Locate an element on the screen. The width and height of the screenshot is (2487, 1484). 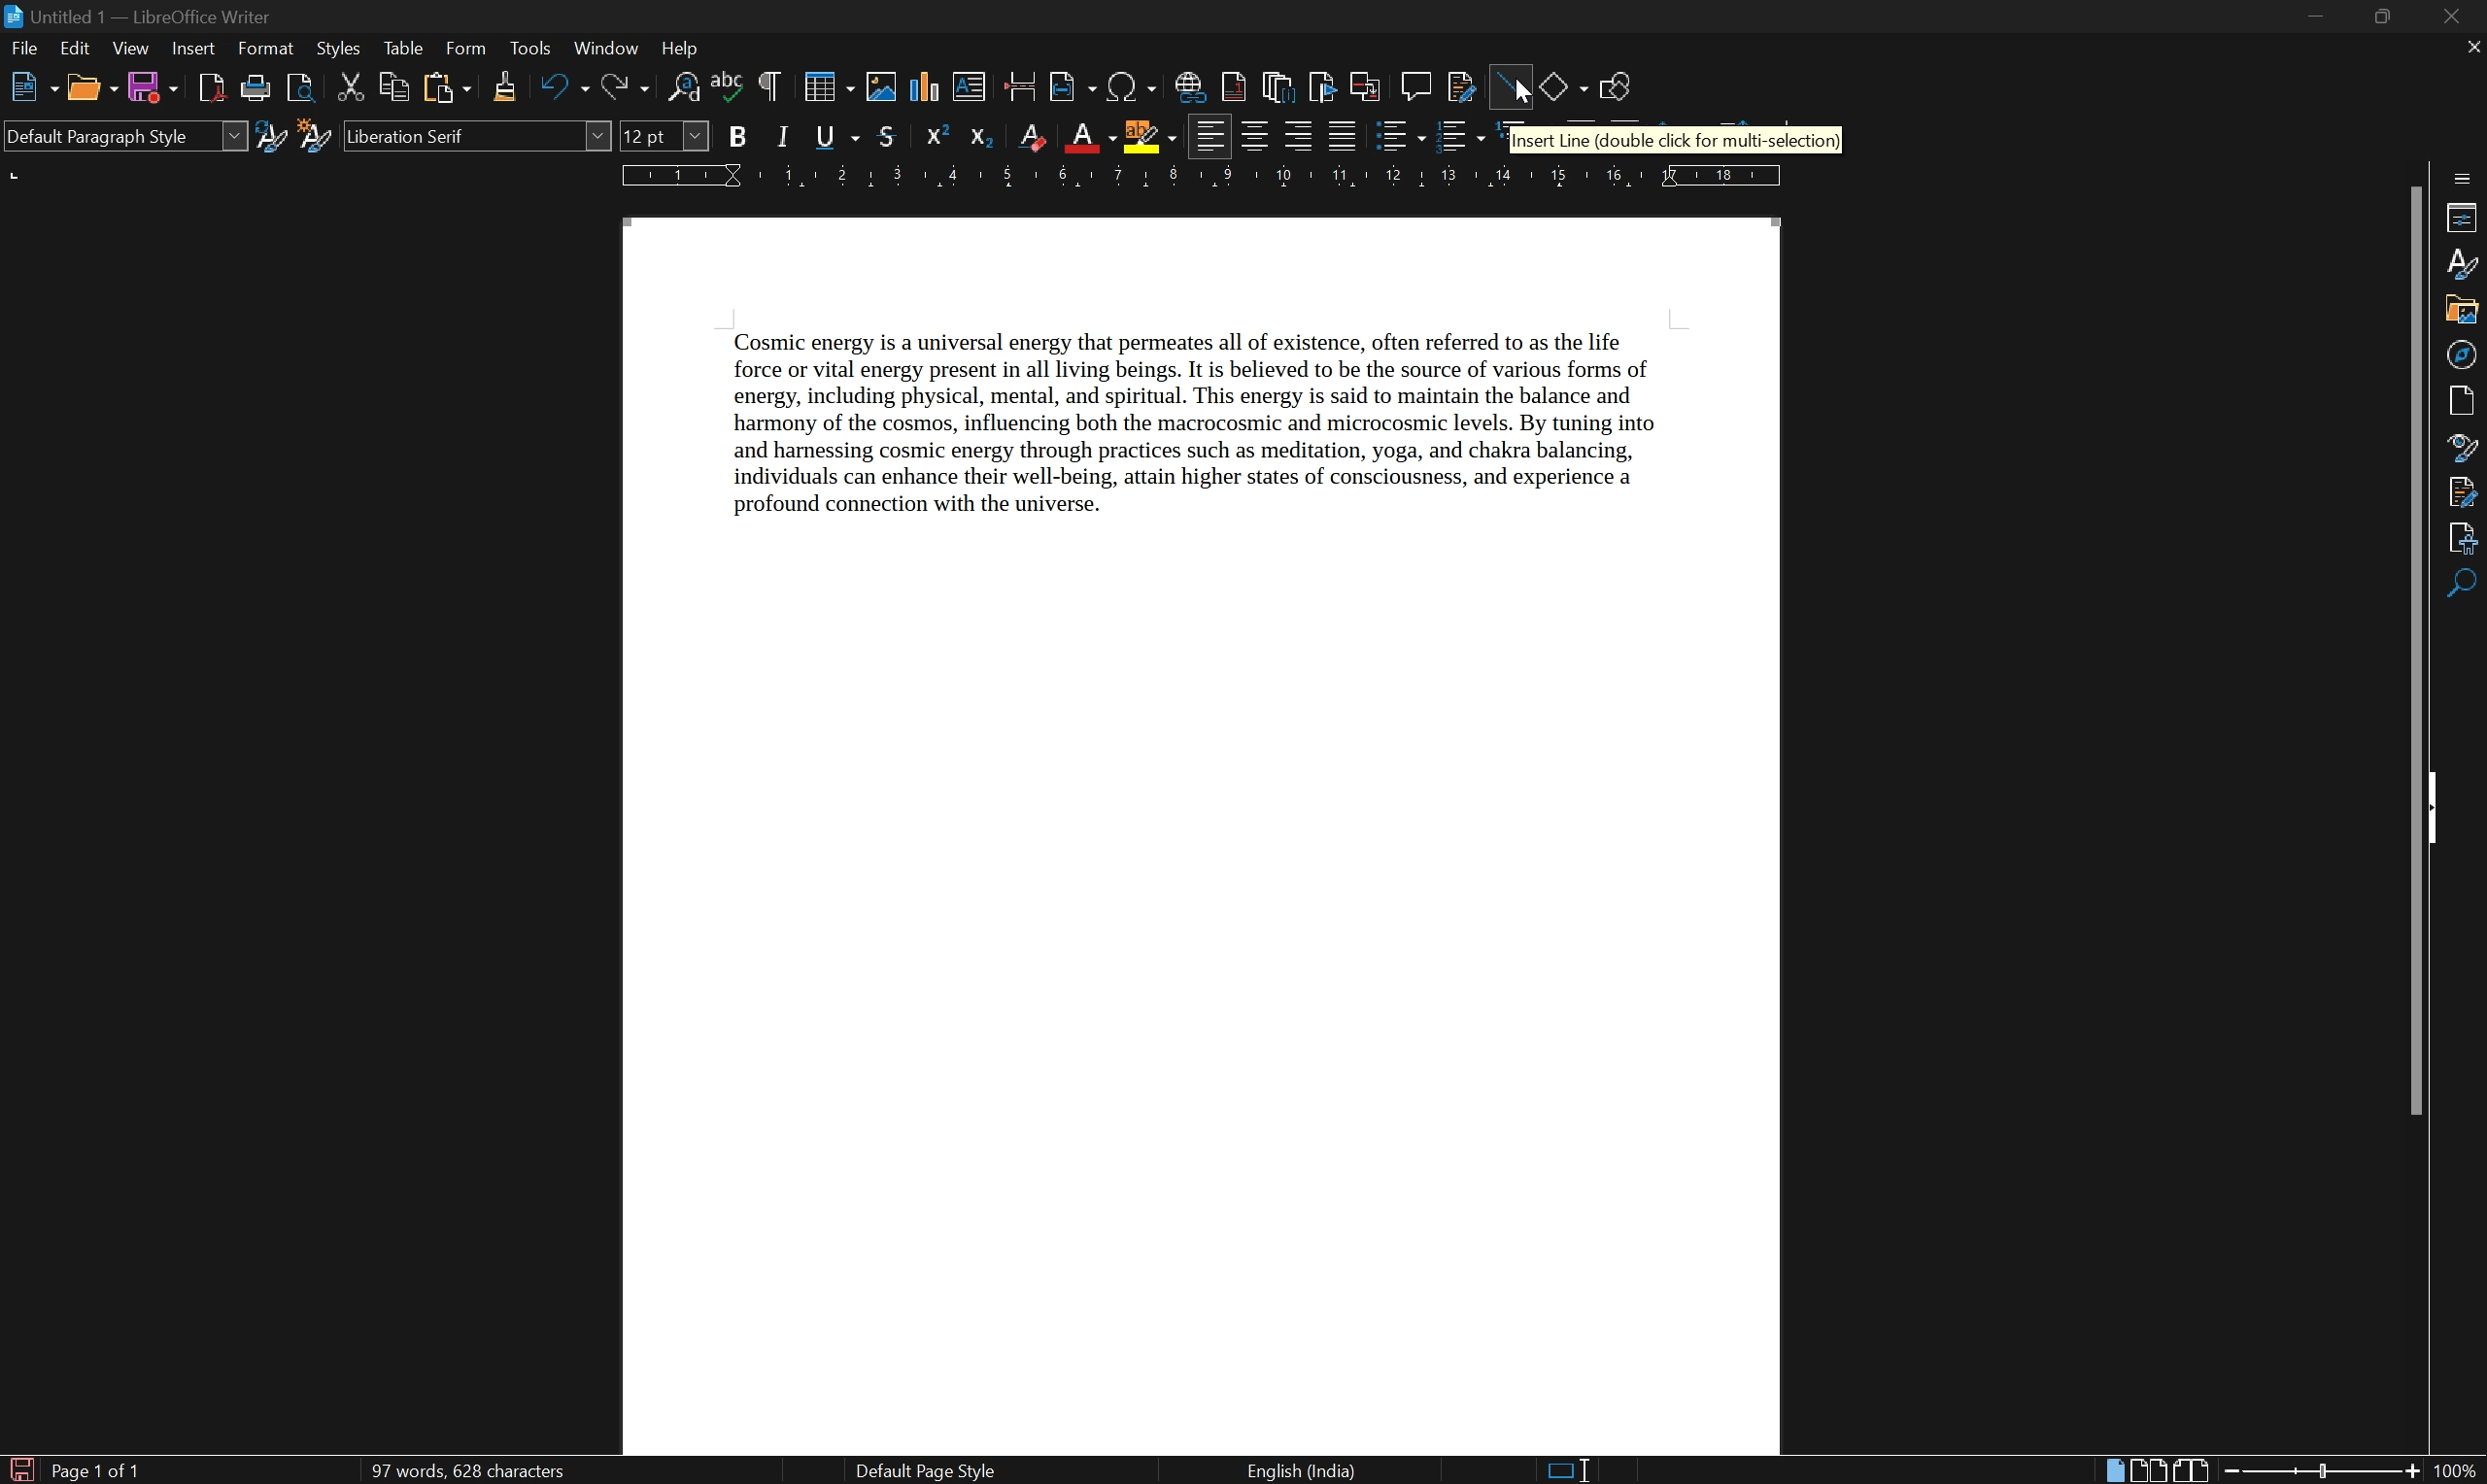
untitled1 - LibreOffice Writer is located at coordinates (138, 16).